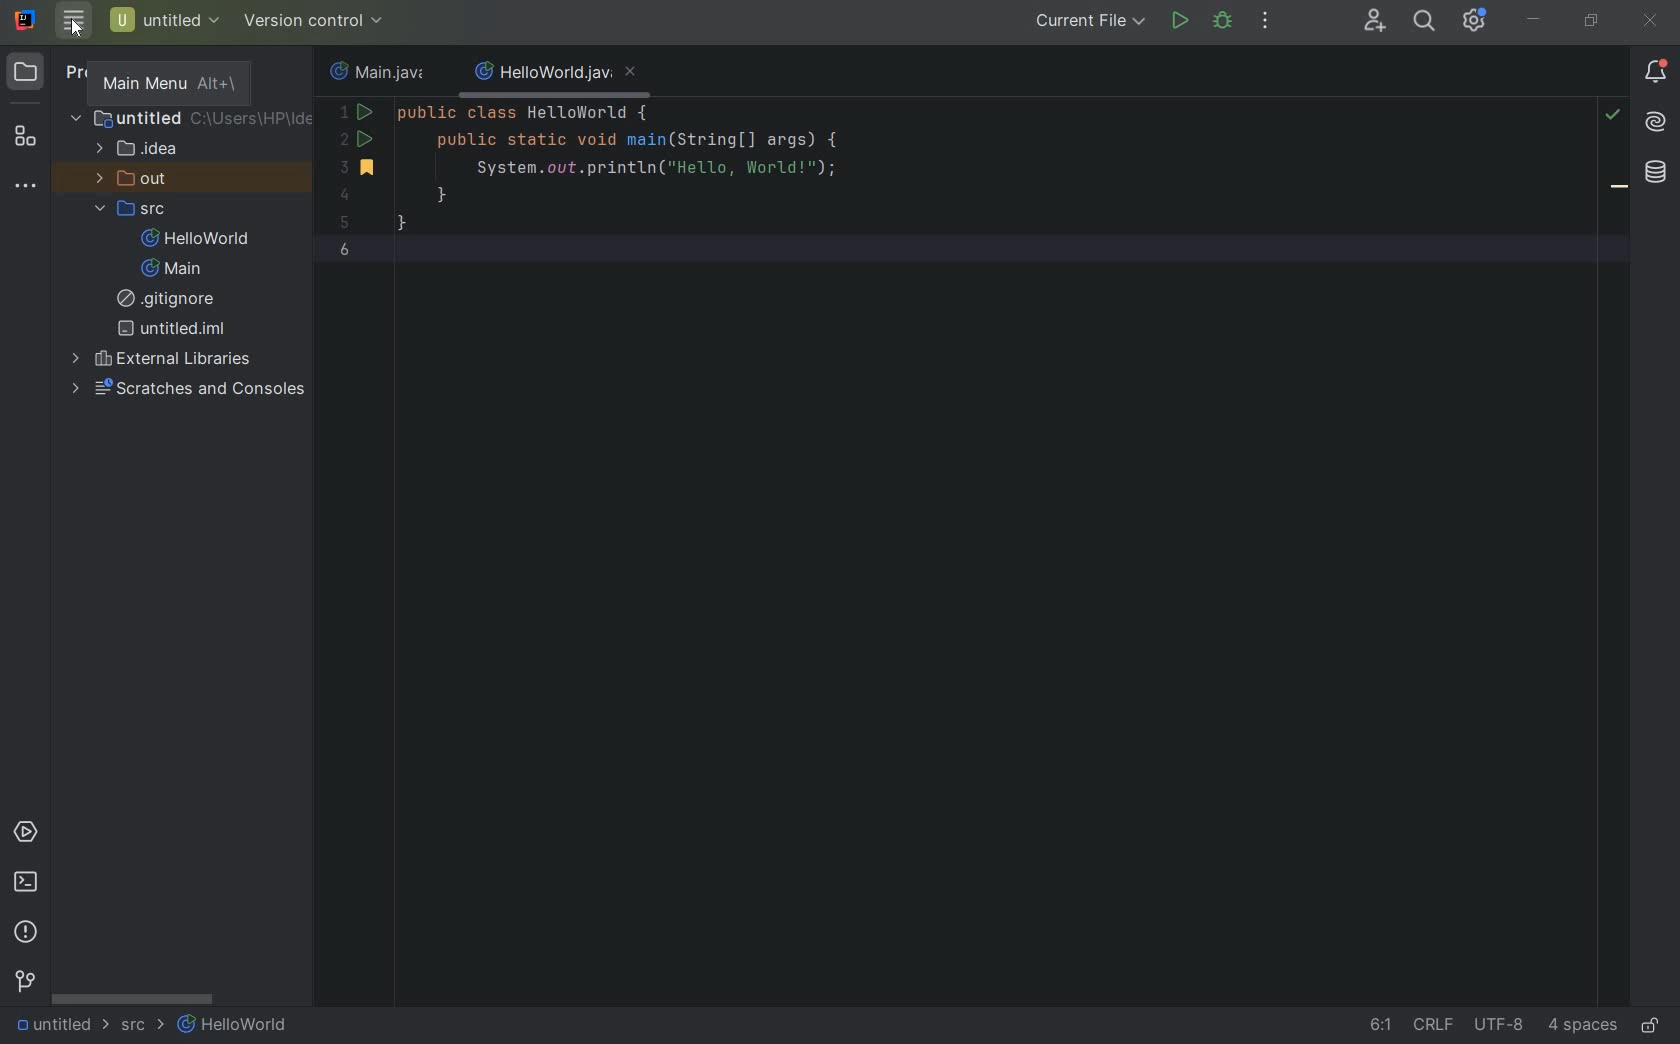 This screenshot has height=1044, width=1680. I want to click on EXTERNAL LIBRARIES, so click(163, 359).